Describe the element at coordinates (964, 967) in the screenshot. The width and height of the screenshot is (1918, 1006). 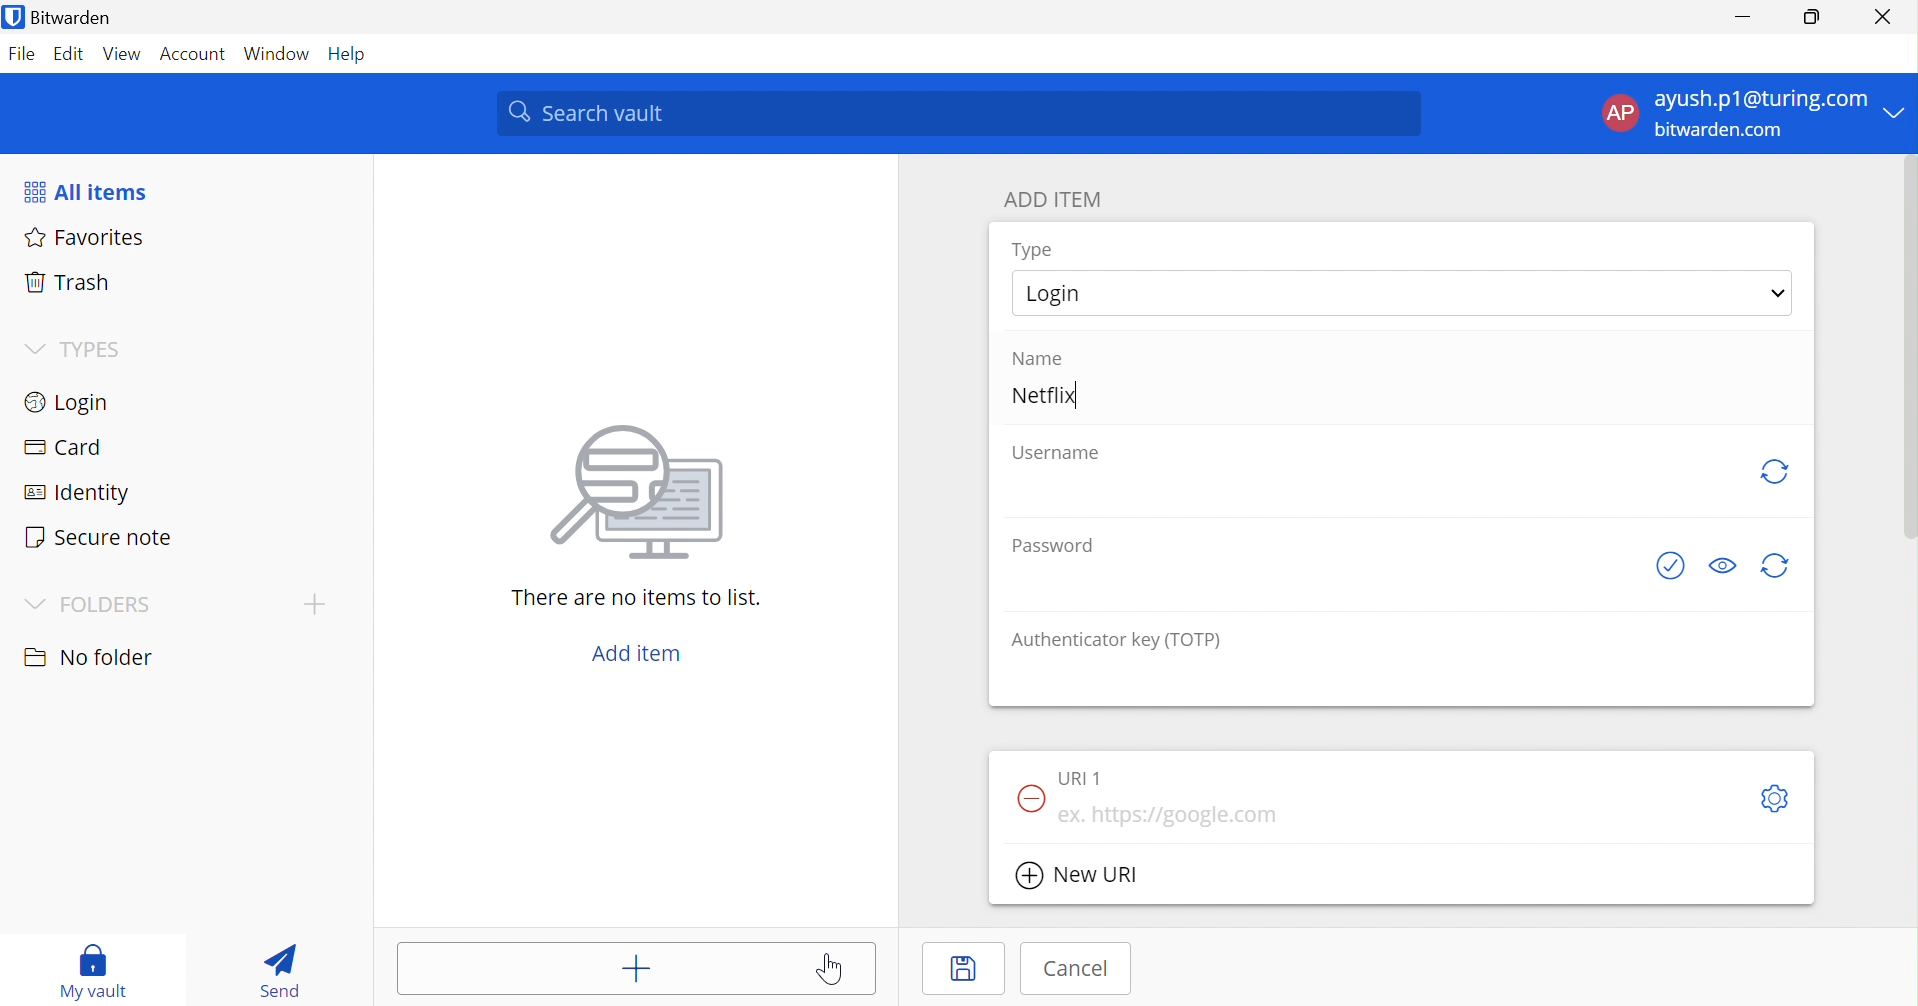
I see `Save` at that location.